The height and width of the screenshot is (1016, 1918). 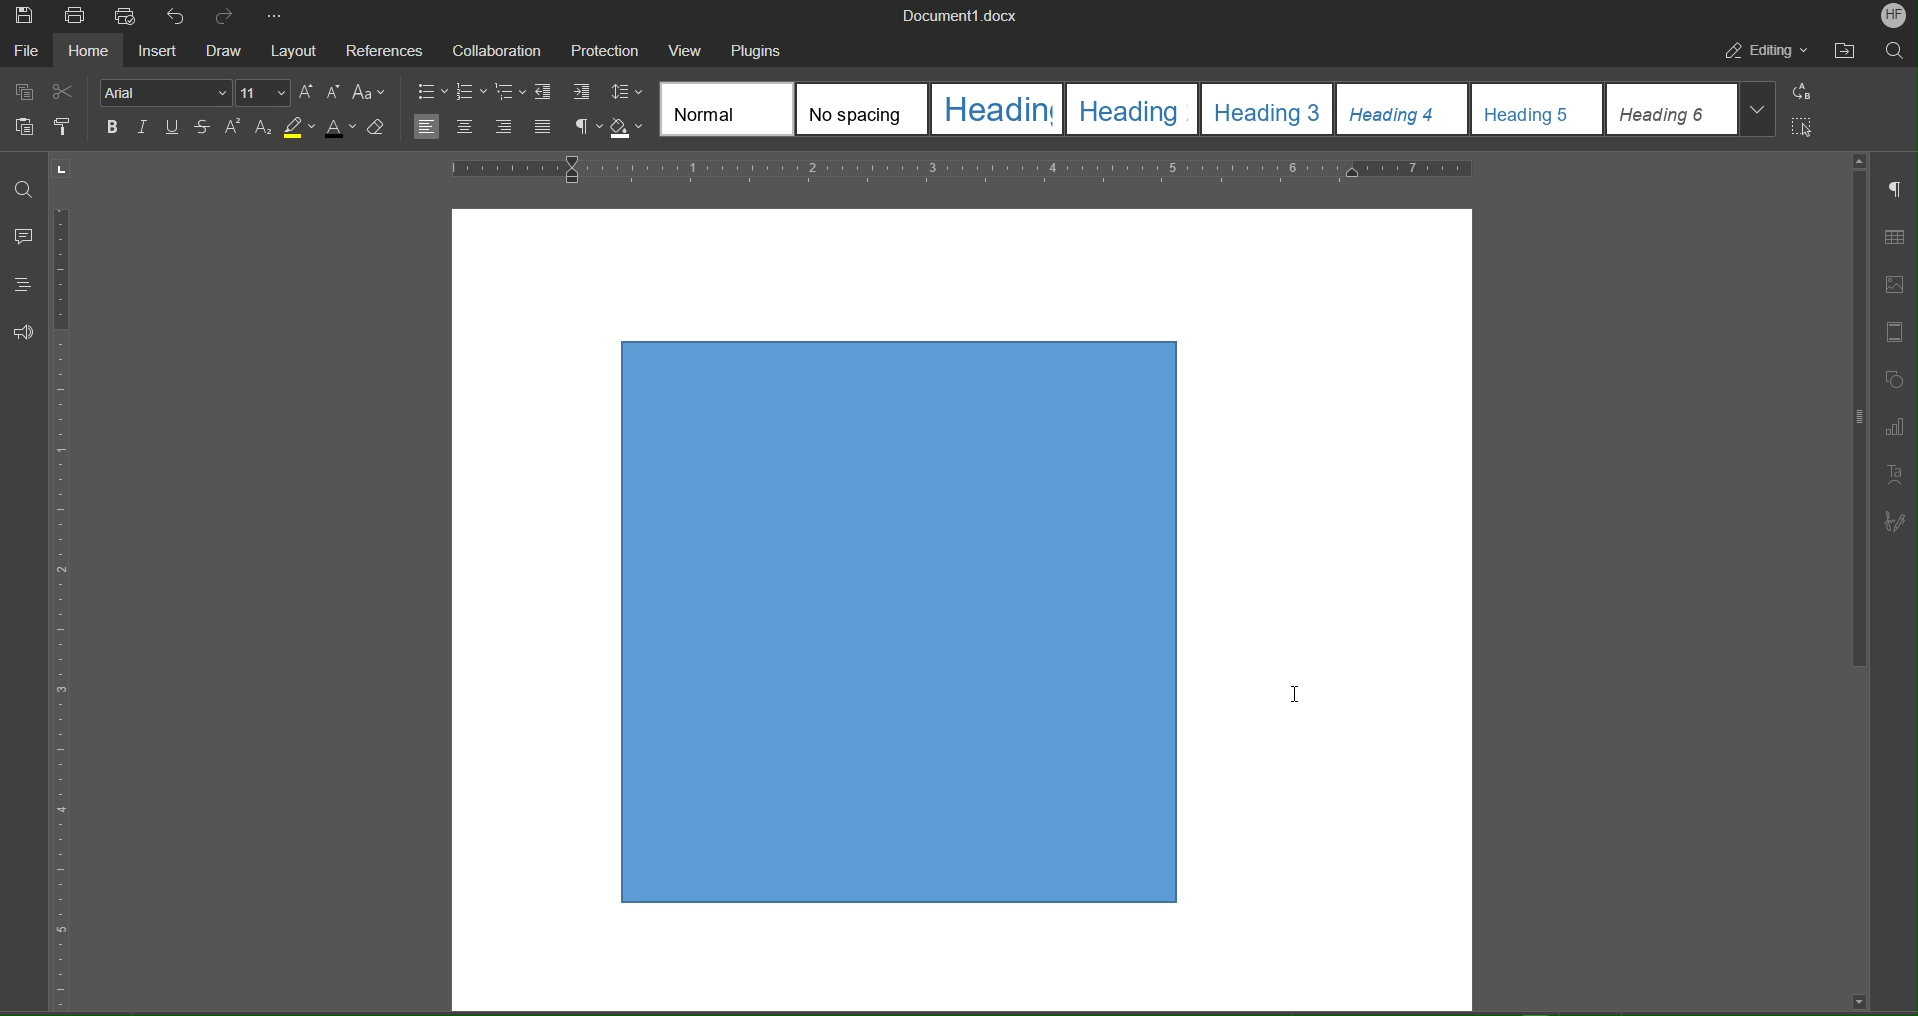 I want to click on Comment, so click(x=23, y=235).